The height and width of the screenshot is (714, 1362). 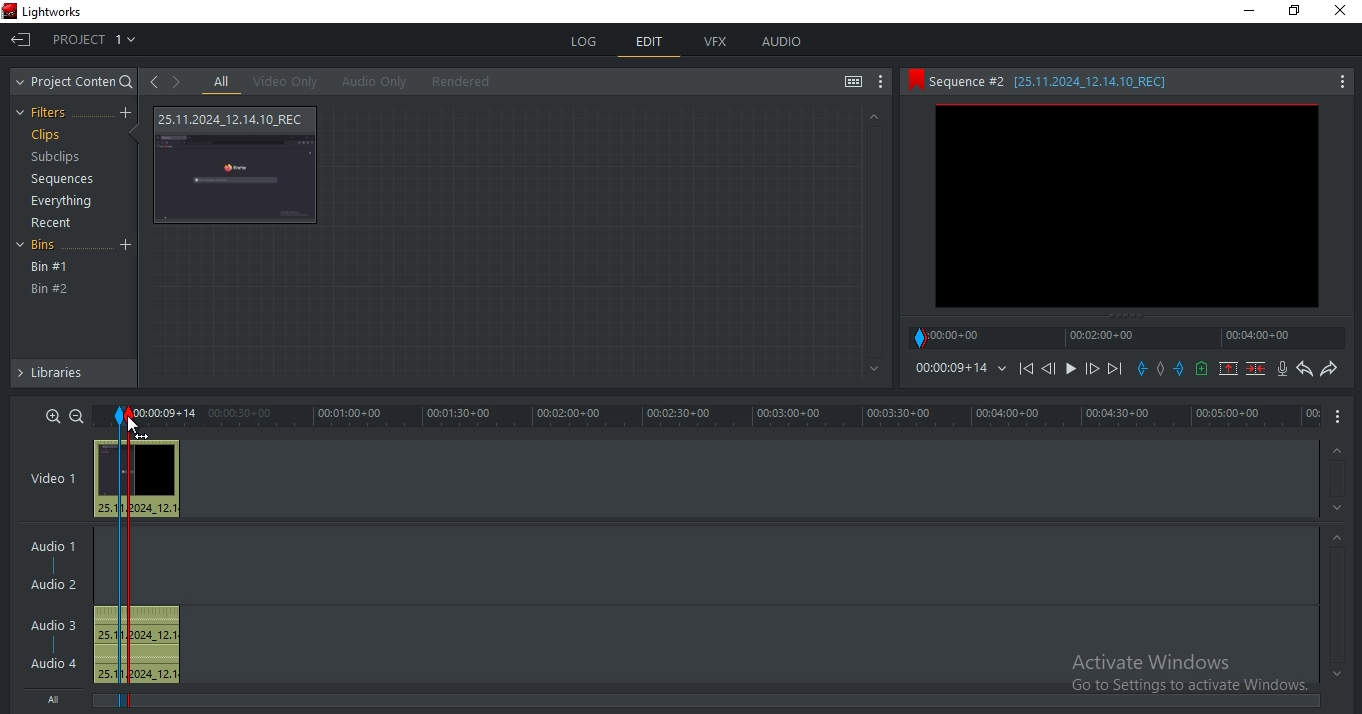 I want to click on audio, so click(x=782, y=43).